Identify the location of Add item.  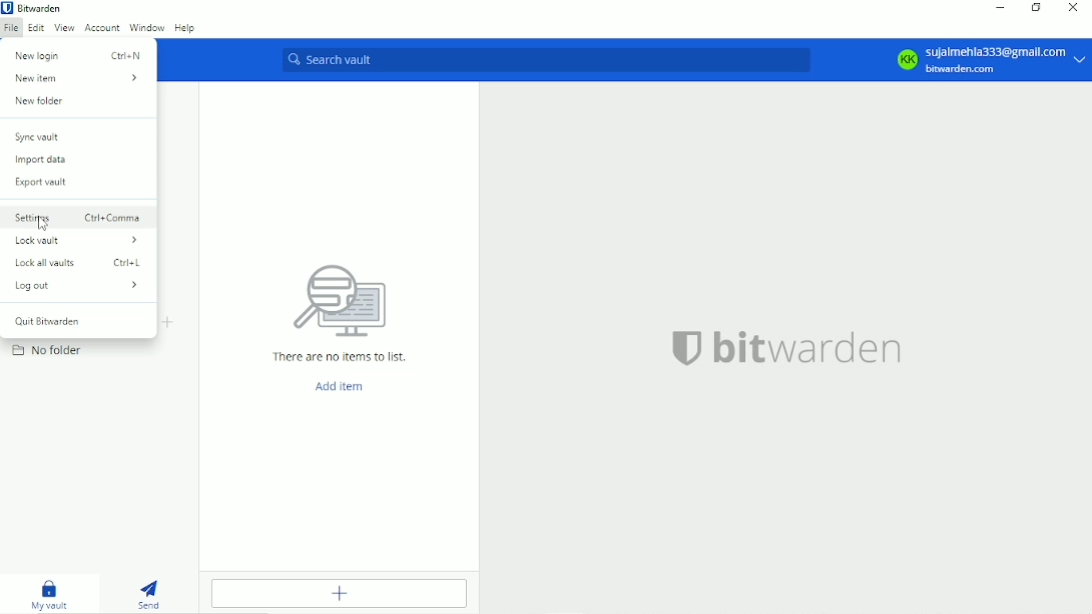
(339, 388).